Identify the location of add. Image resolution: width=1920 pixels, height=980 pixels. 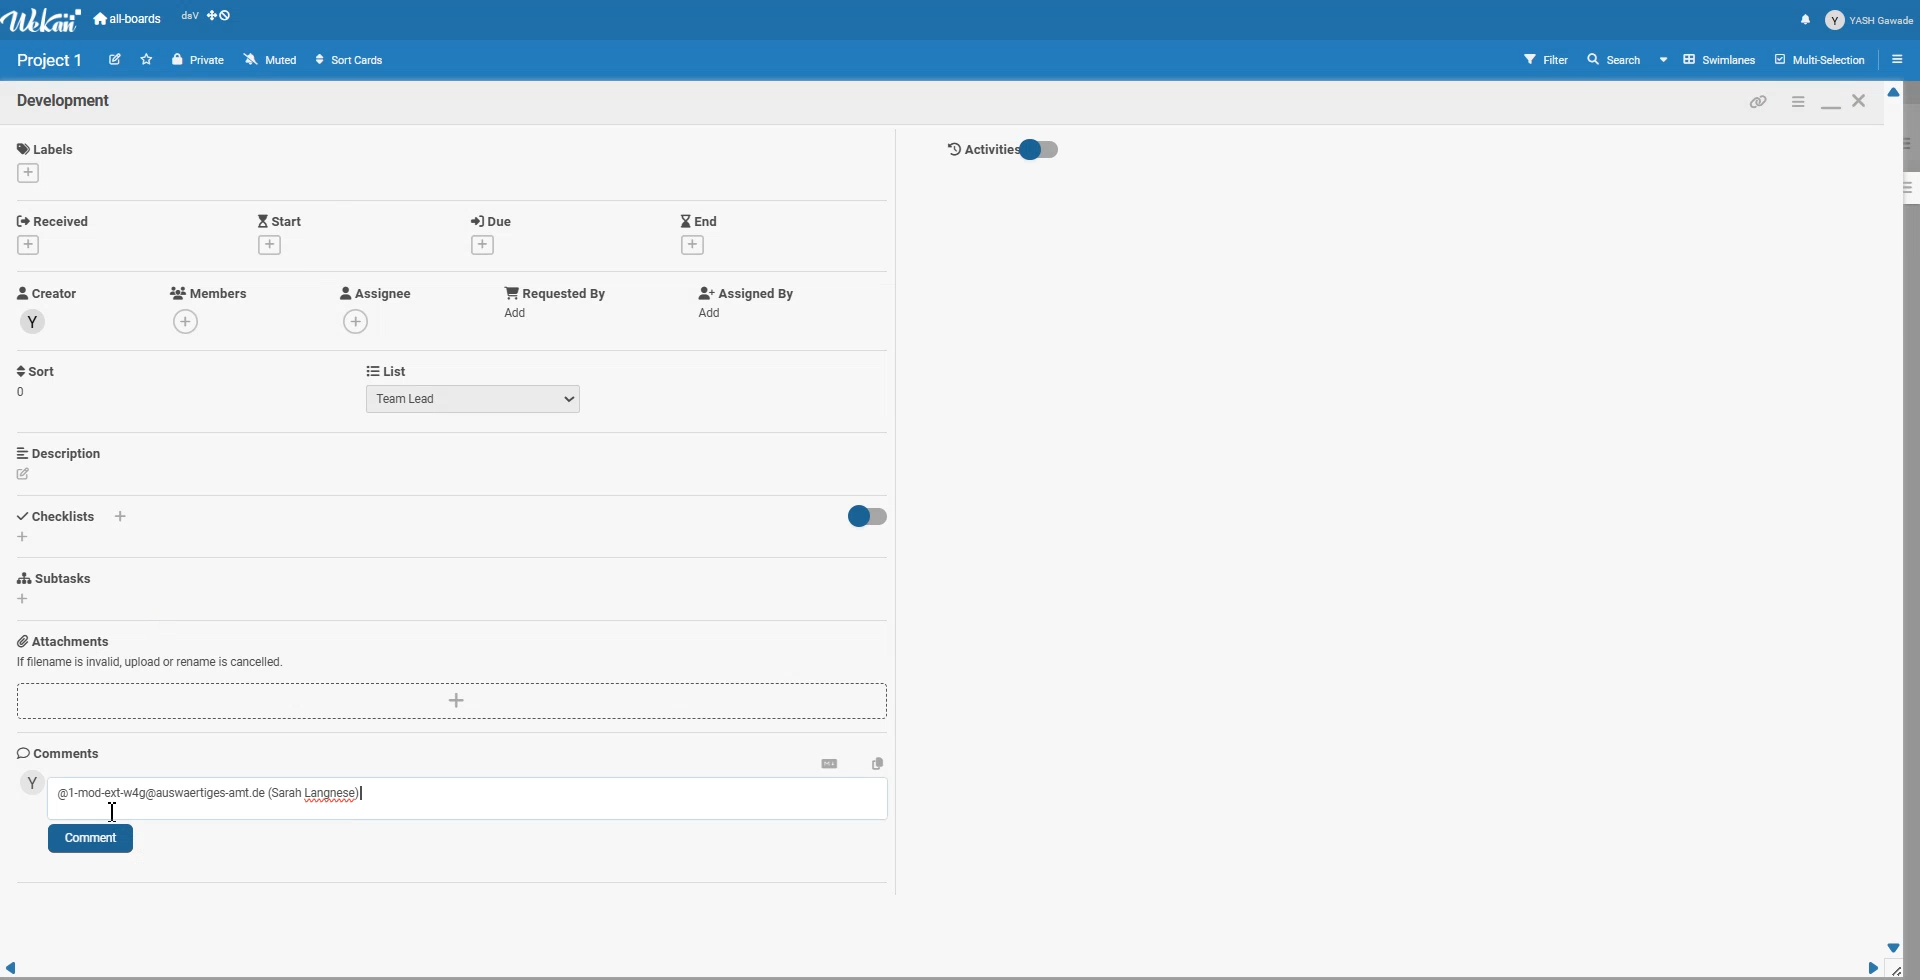
(27, 172).